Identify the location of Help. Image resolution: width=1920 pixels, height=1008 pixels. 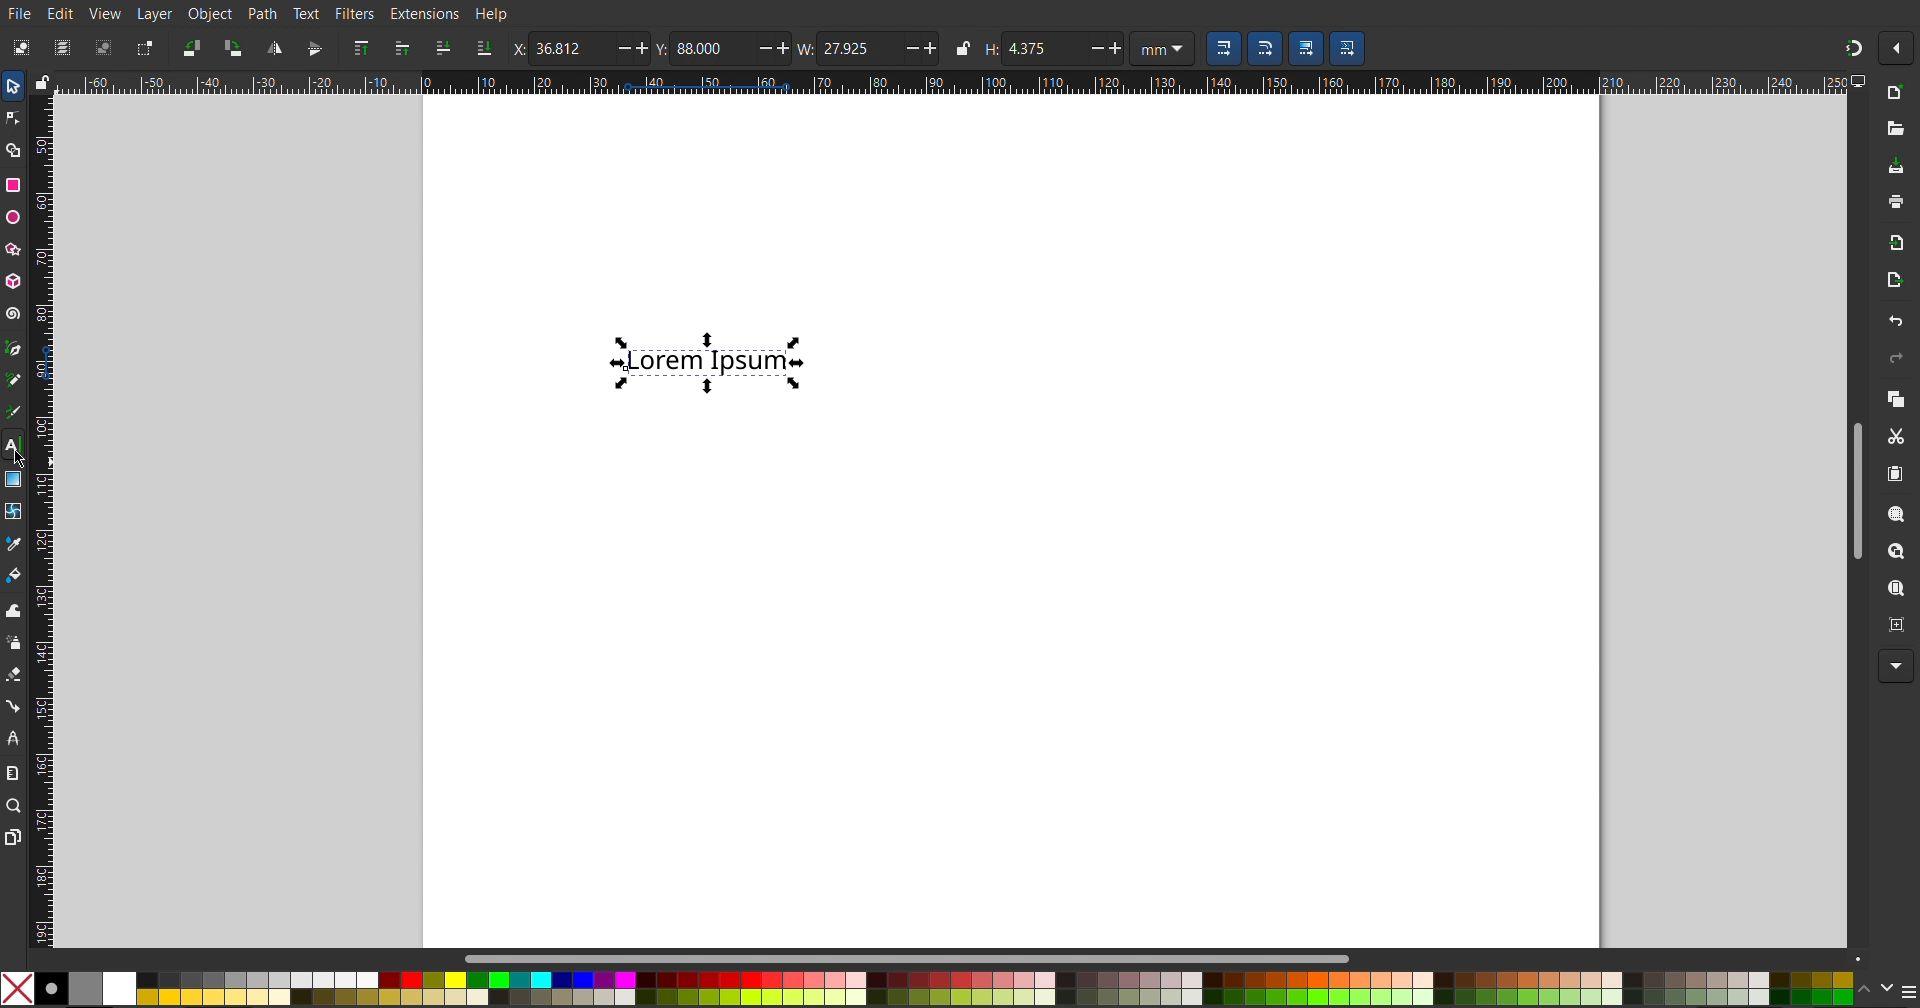
(490, 15).